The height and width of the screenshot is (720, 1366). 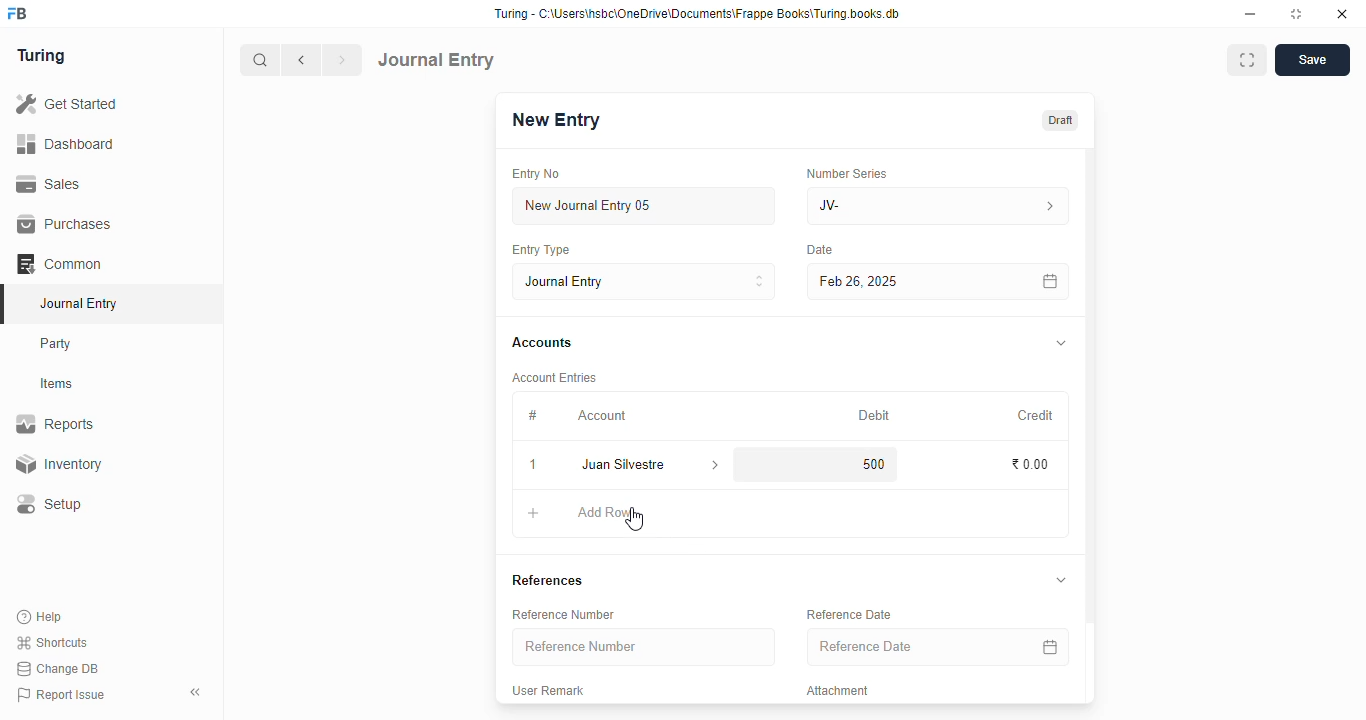 I want to click on account information, so click(x=716, y=465).